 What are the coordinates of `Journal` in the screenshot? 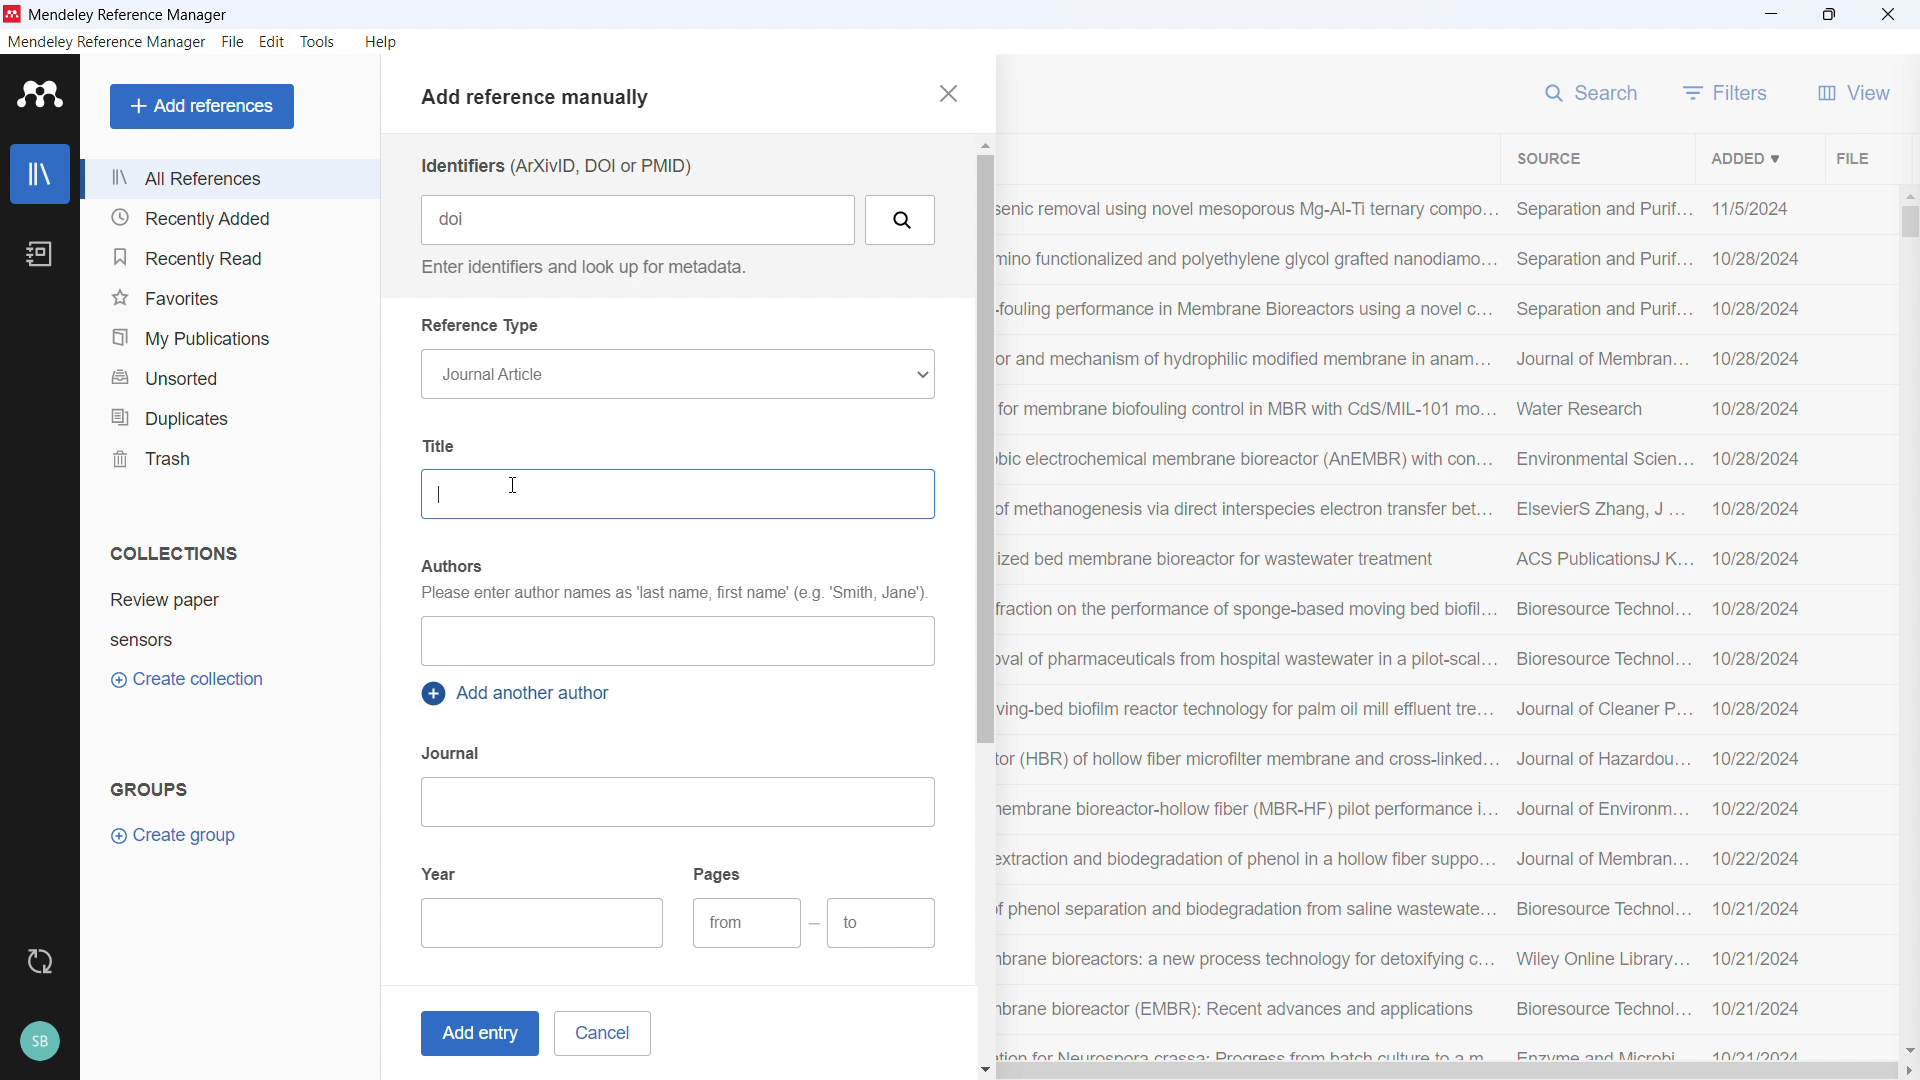 It's located at (453, 753).